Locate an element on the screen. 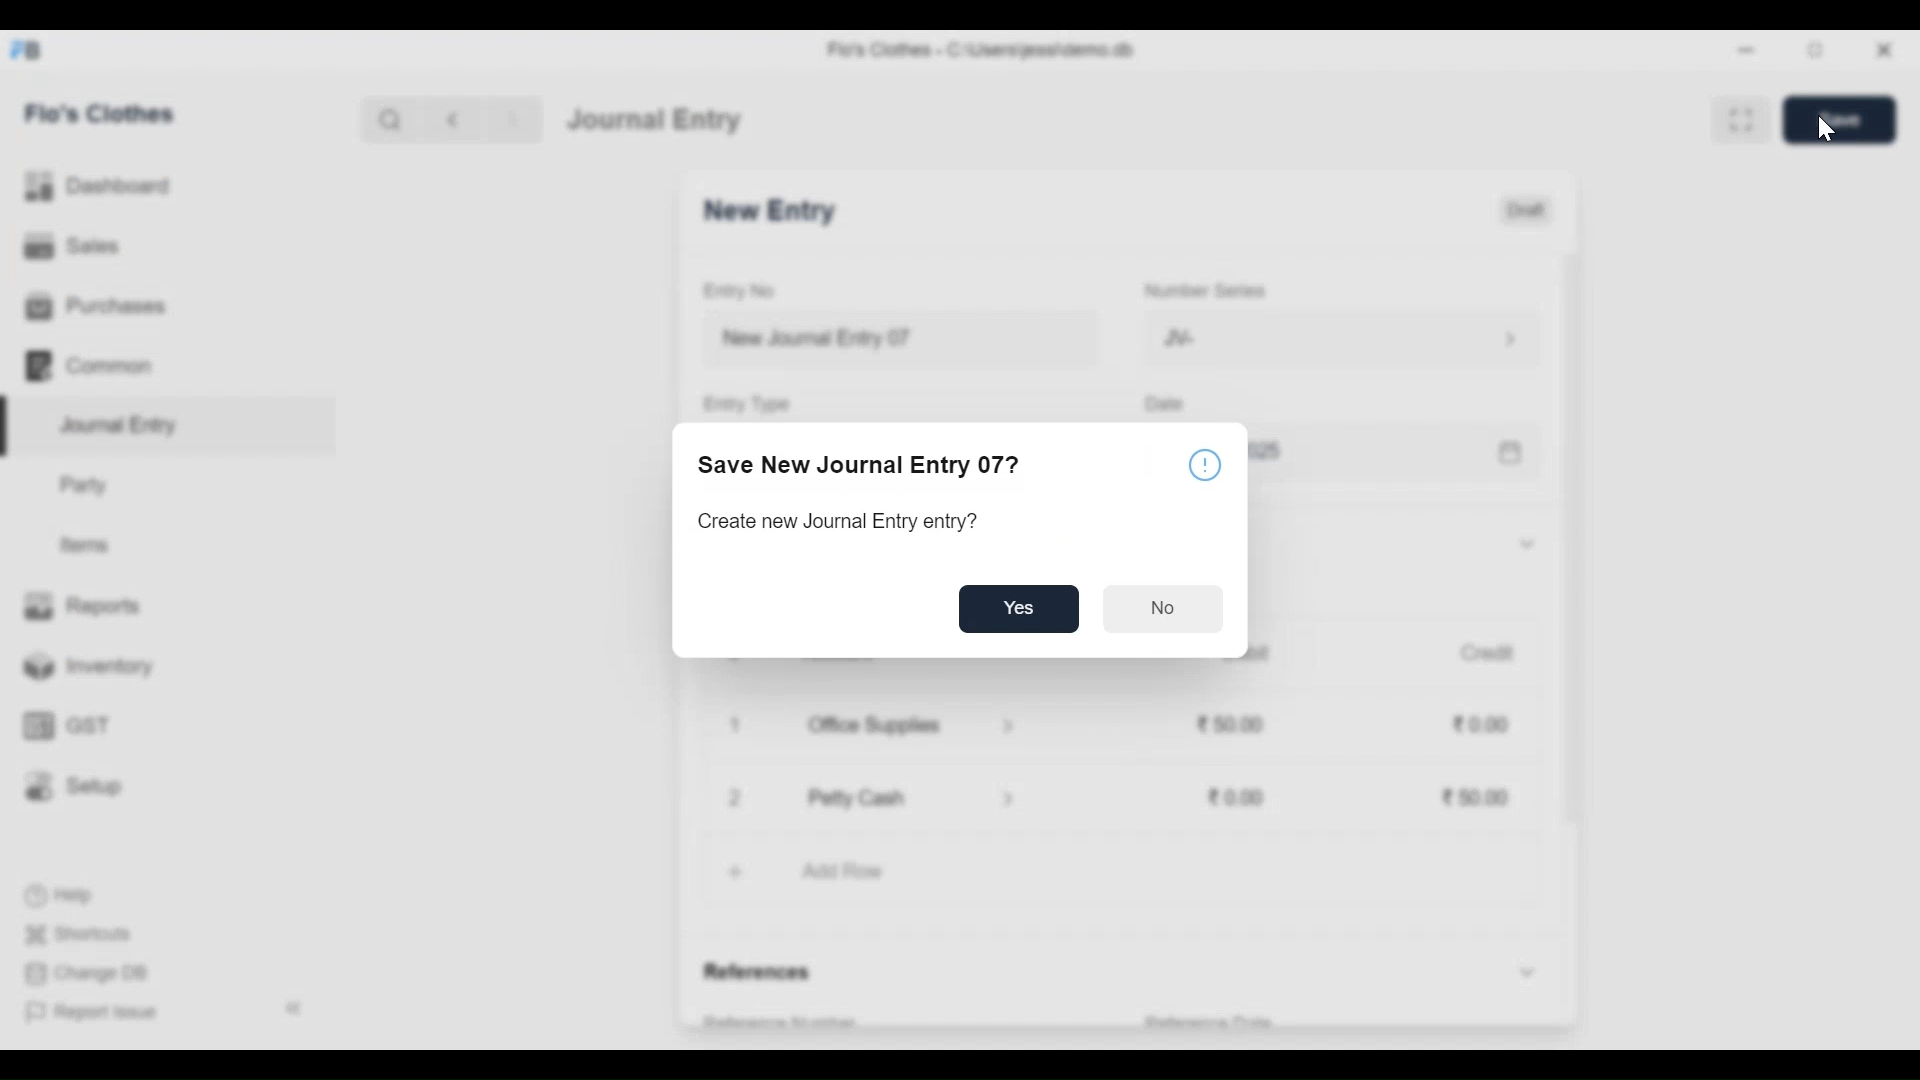 The height and width of the screenshot is (1080, 1920). Yes is located at coordinates (1020, 609).